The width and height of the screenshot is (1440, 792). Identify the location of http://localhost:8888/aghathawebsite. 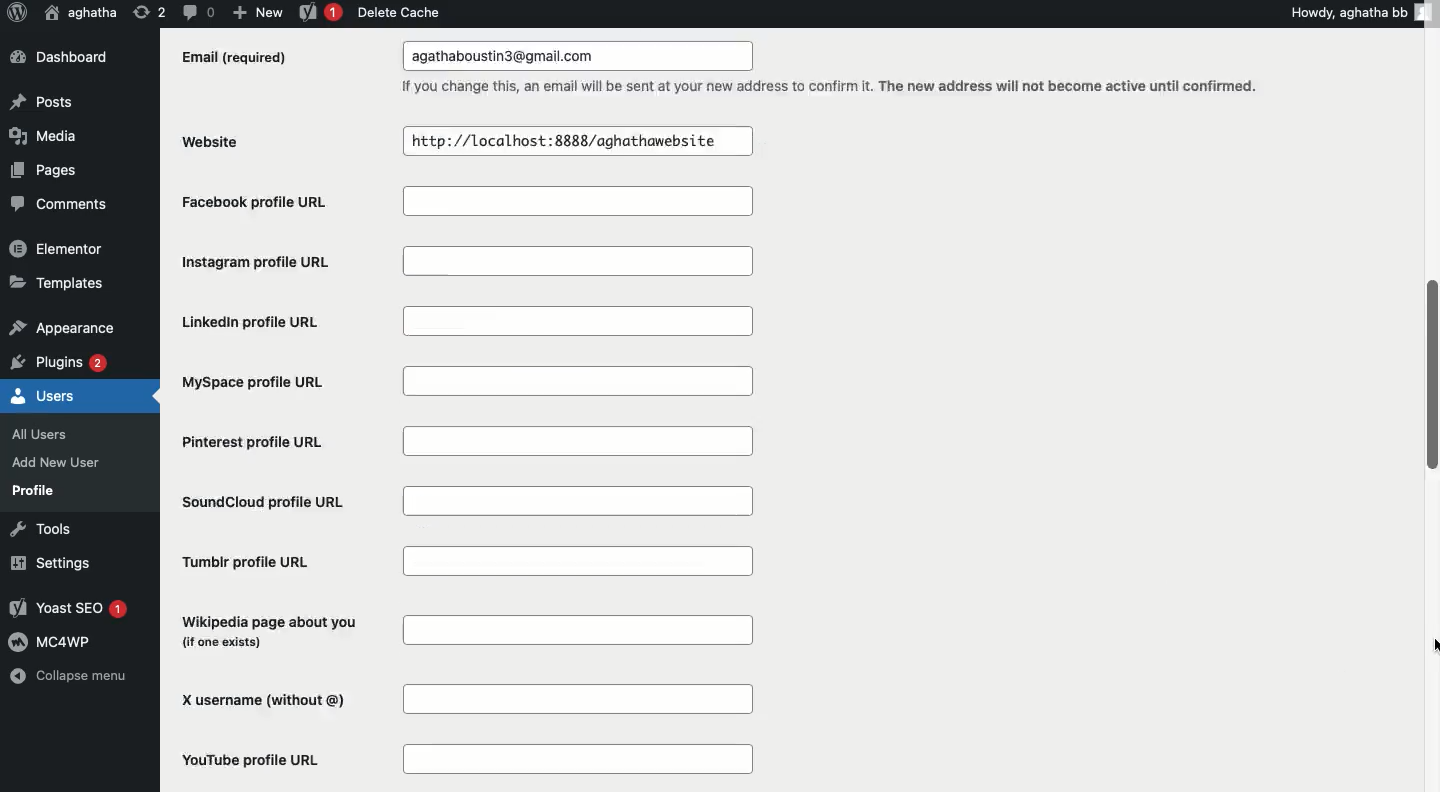
(577, 140).